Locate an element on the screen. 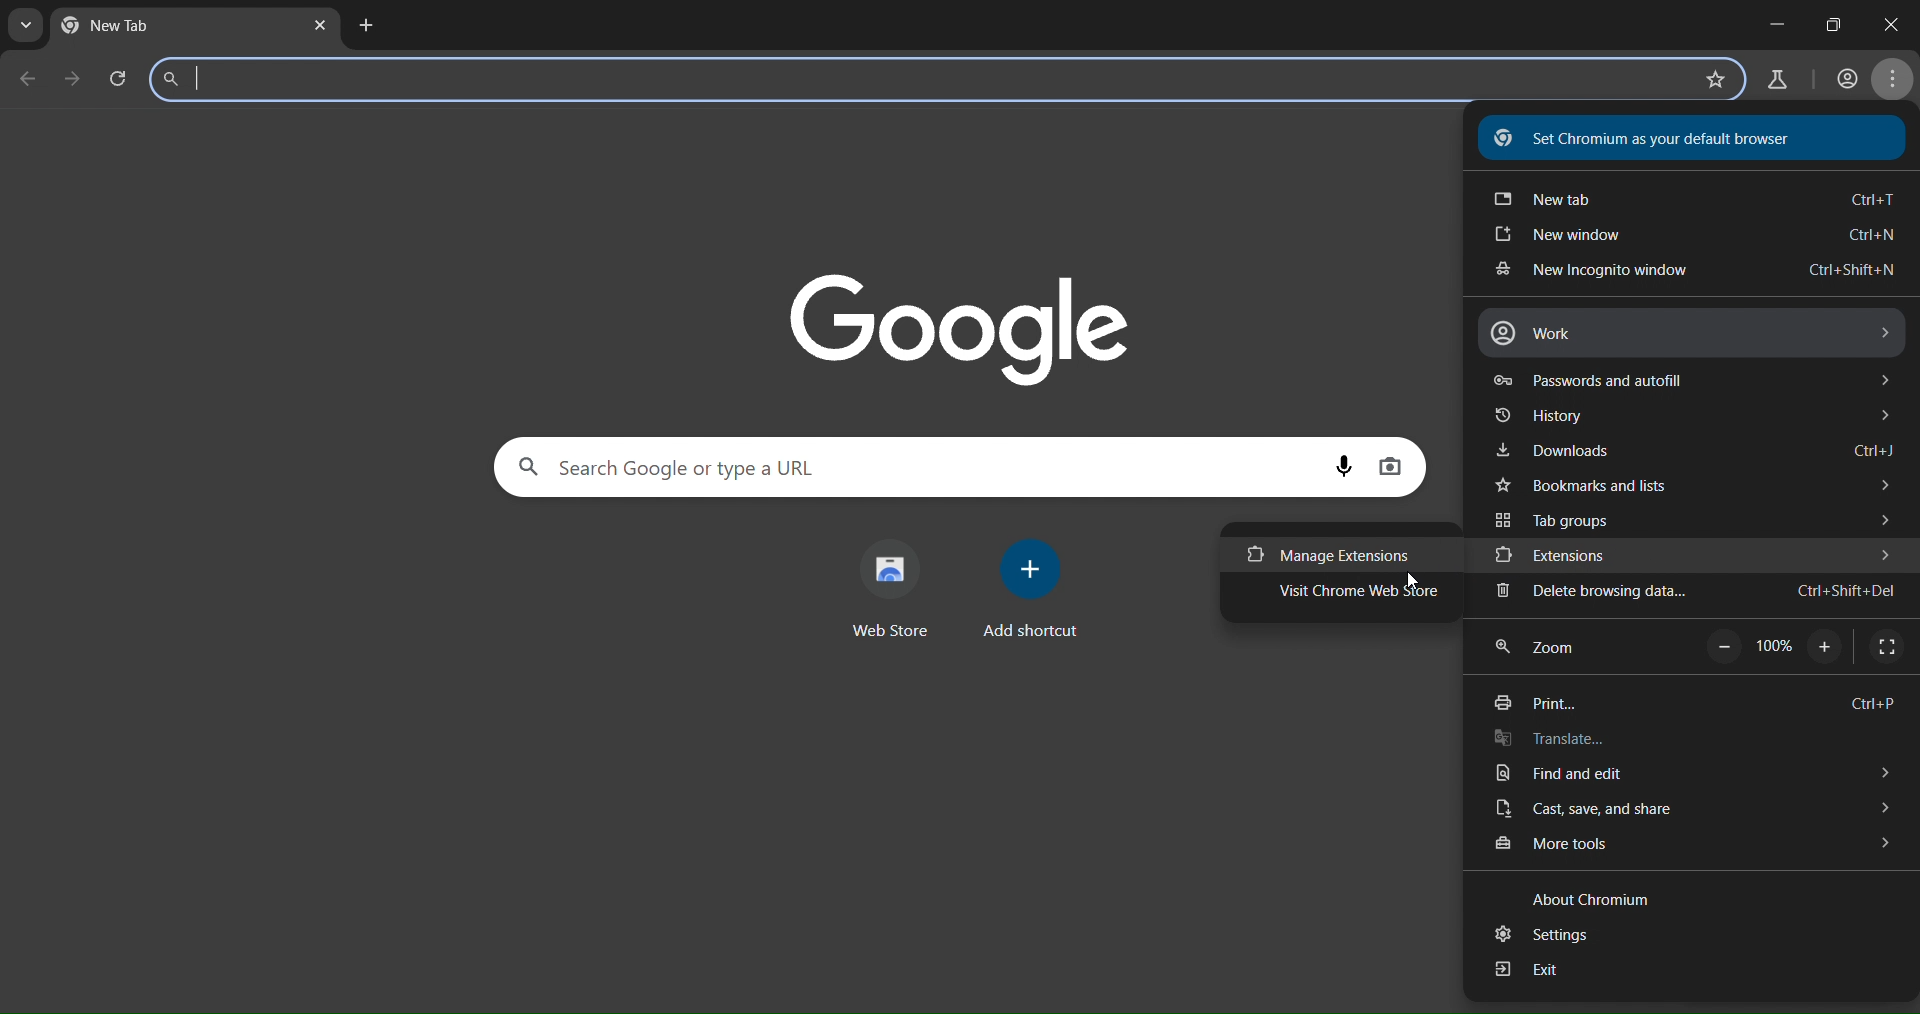  history is located at coordinates (1696, 419).